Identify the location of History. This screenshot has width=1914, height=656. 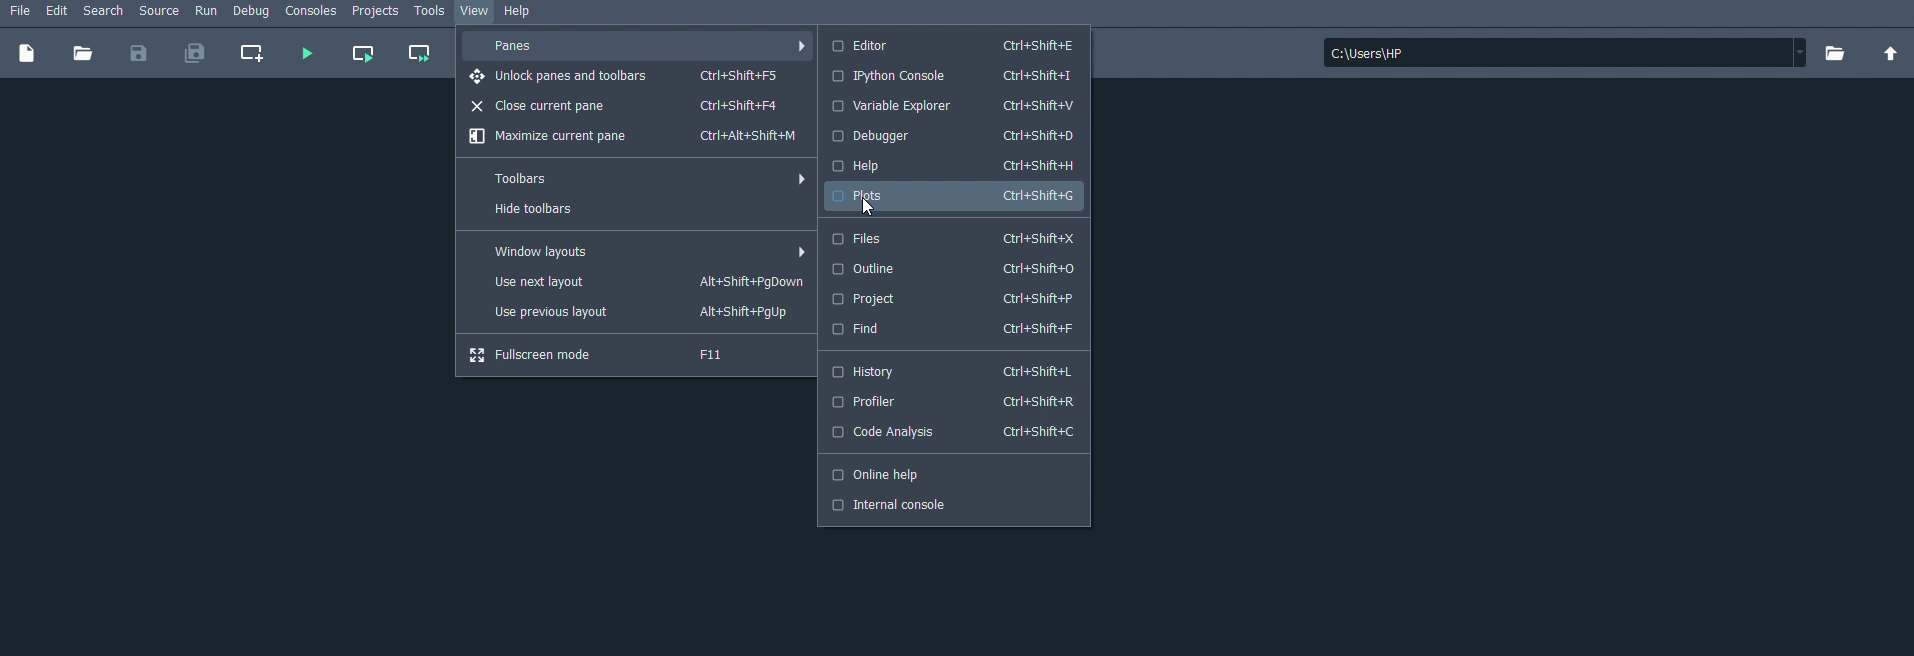
(956, 371).